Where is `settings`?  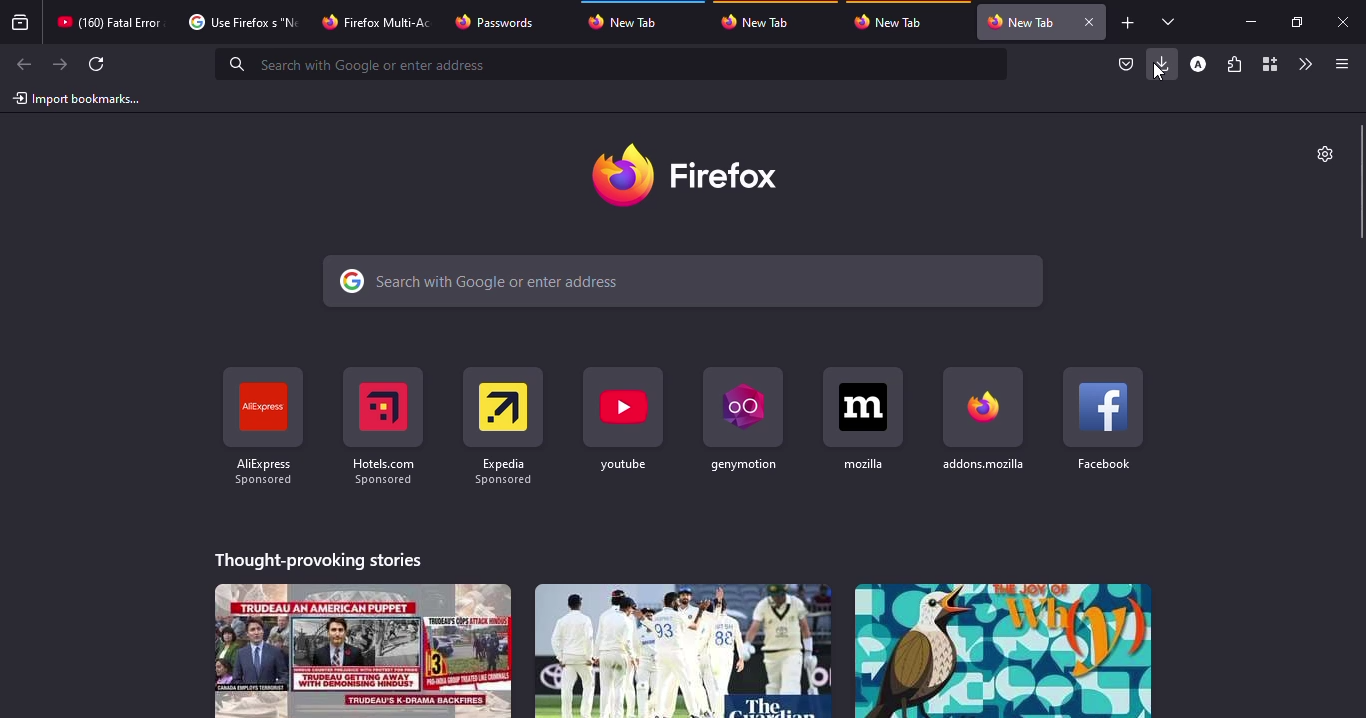 settings is located at coordinates (1322, 153).